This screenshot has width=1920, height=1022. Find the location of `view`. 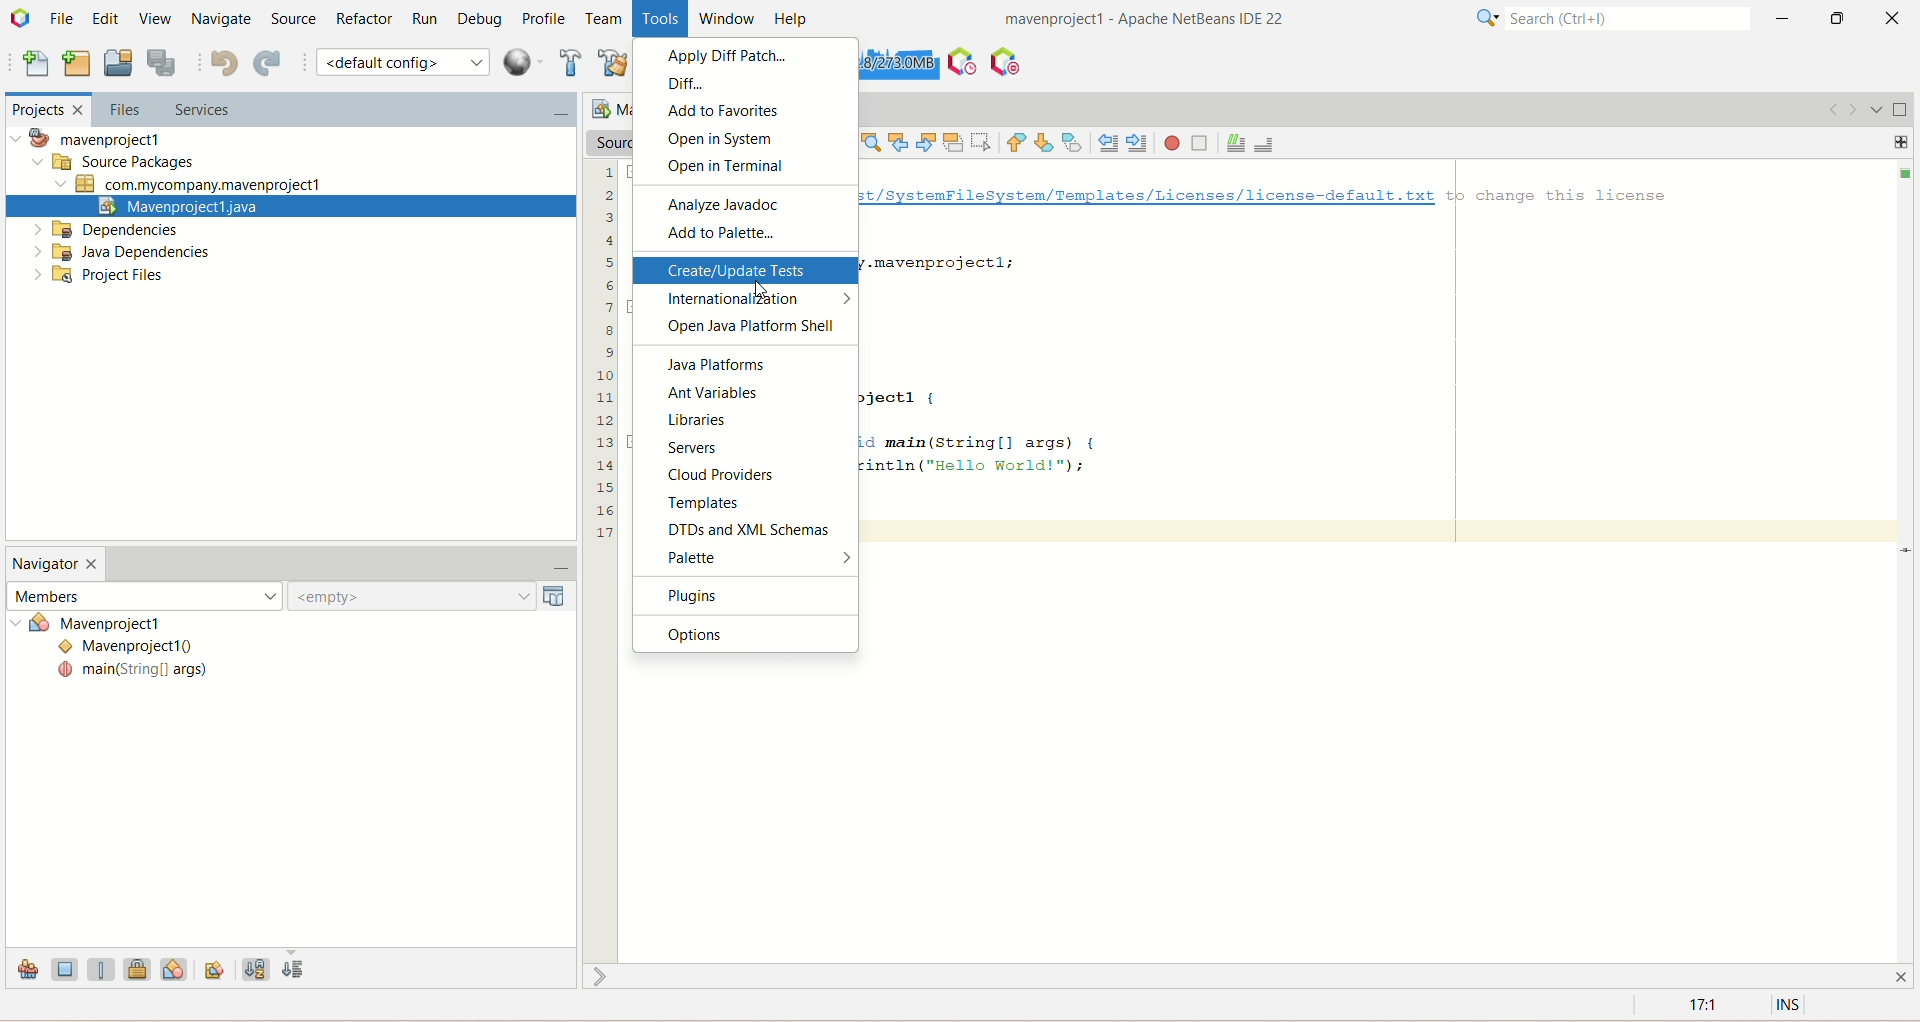

view is located at coordinates (151, 17).